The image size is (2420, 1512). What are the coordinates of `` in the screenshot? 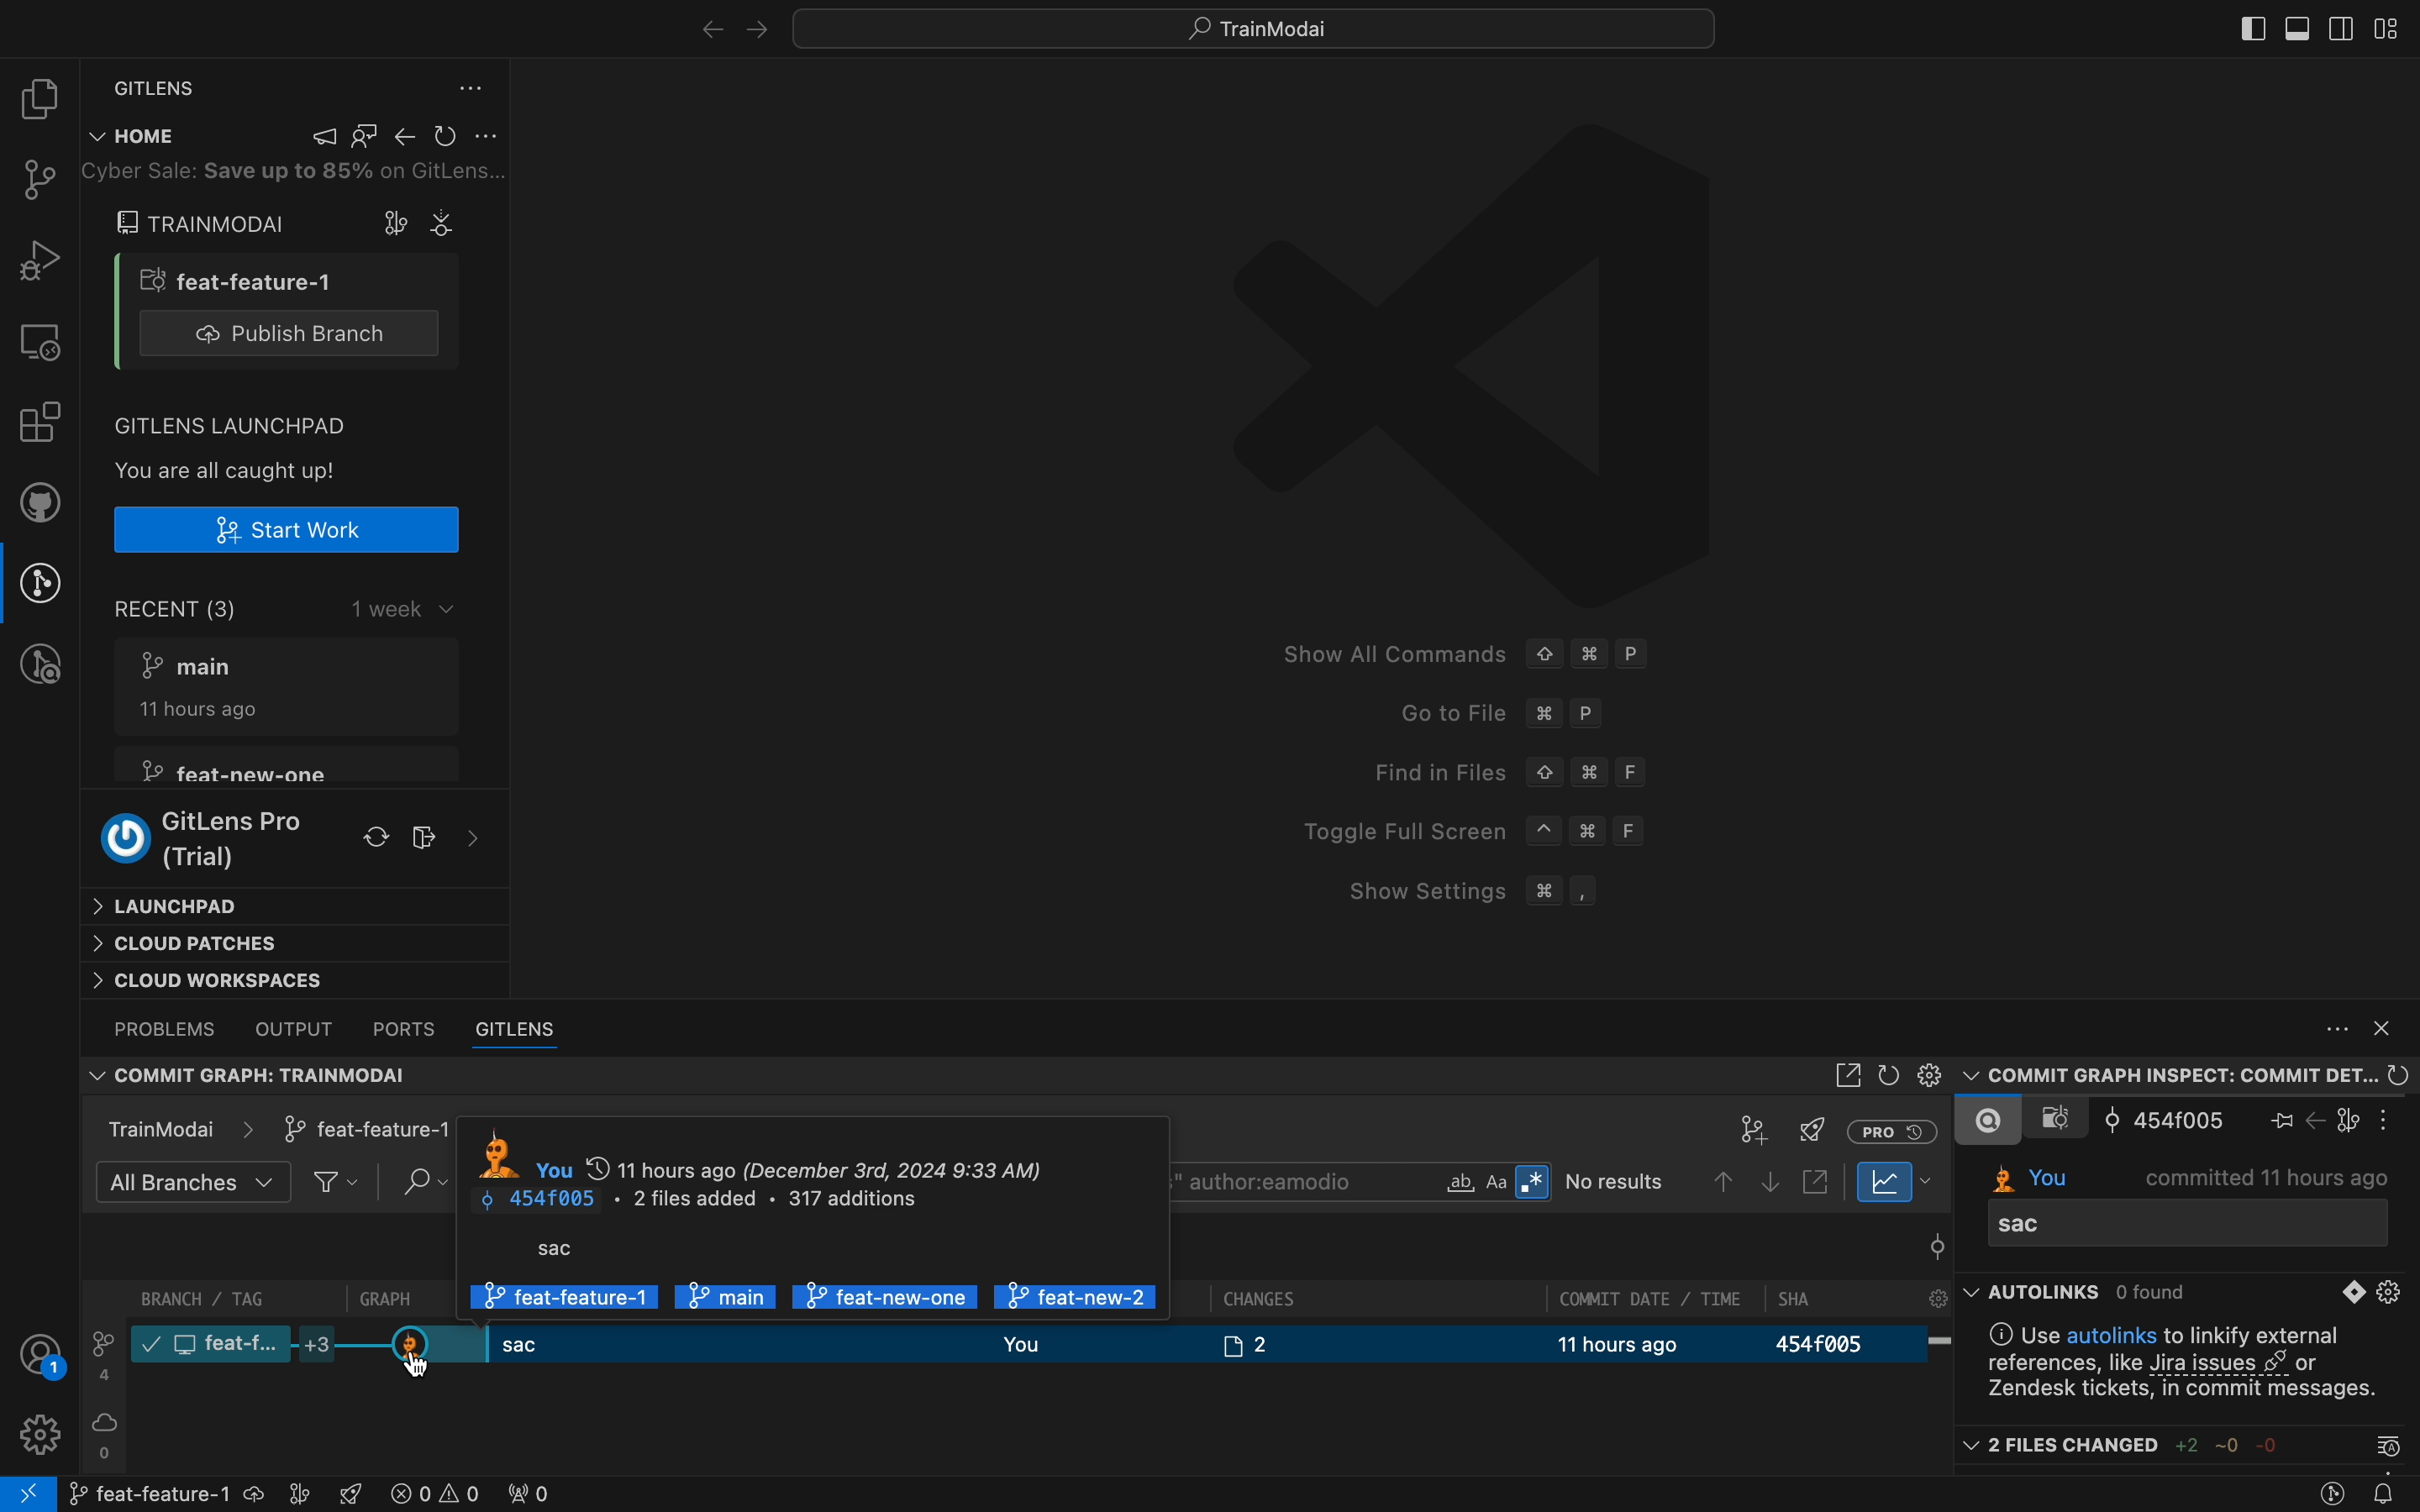 It's located at (280, 174).